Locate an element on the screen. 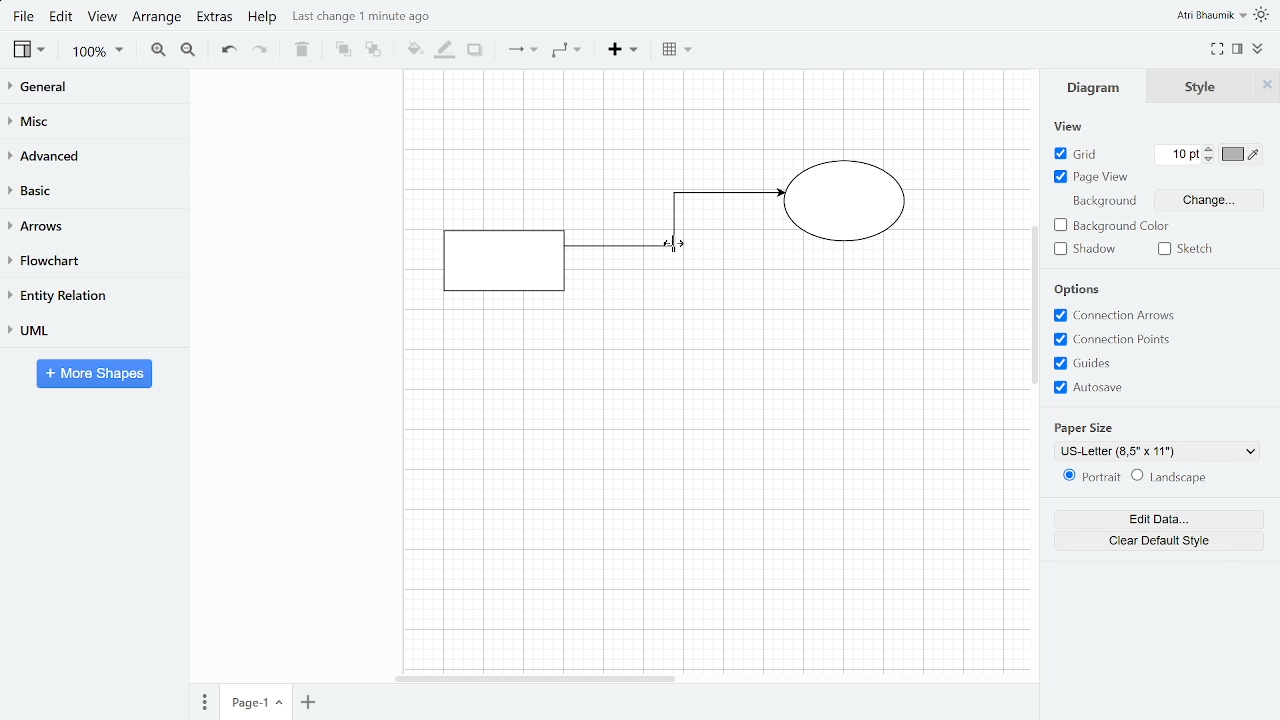 This screenshot has width=1280, height=720. Profile "Atri Bhaumik" is located at coordinates (1212, 15).